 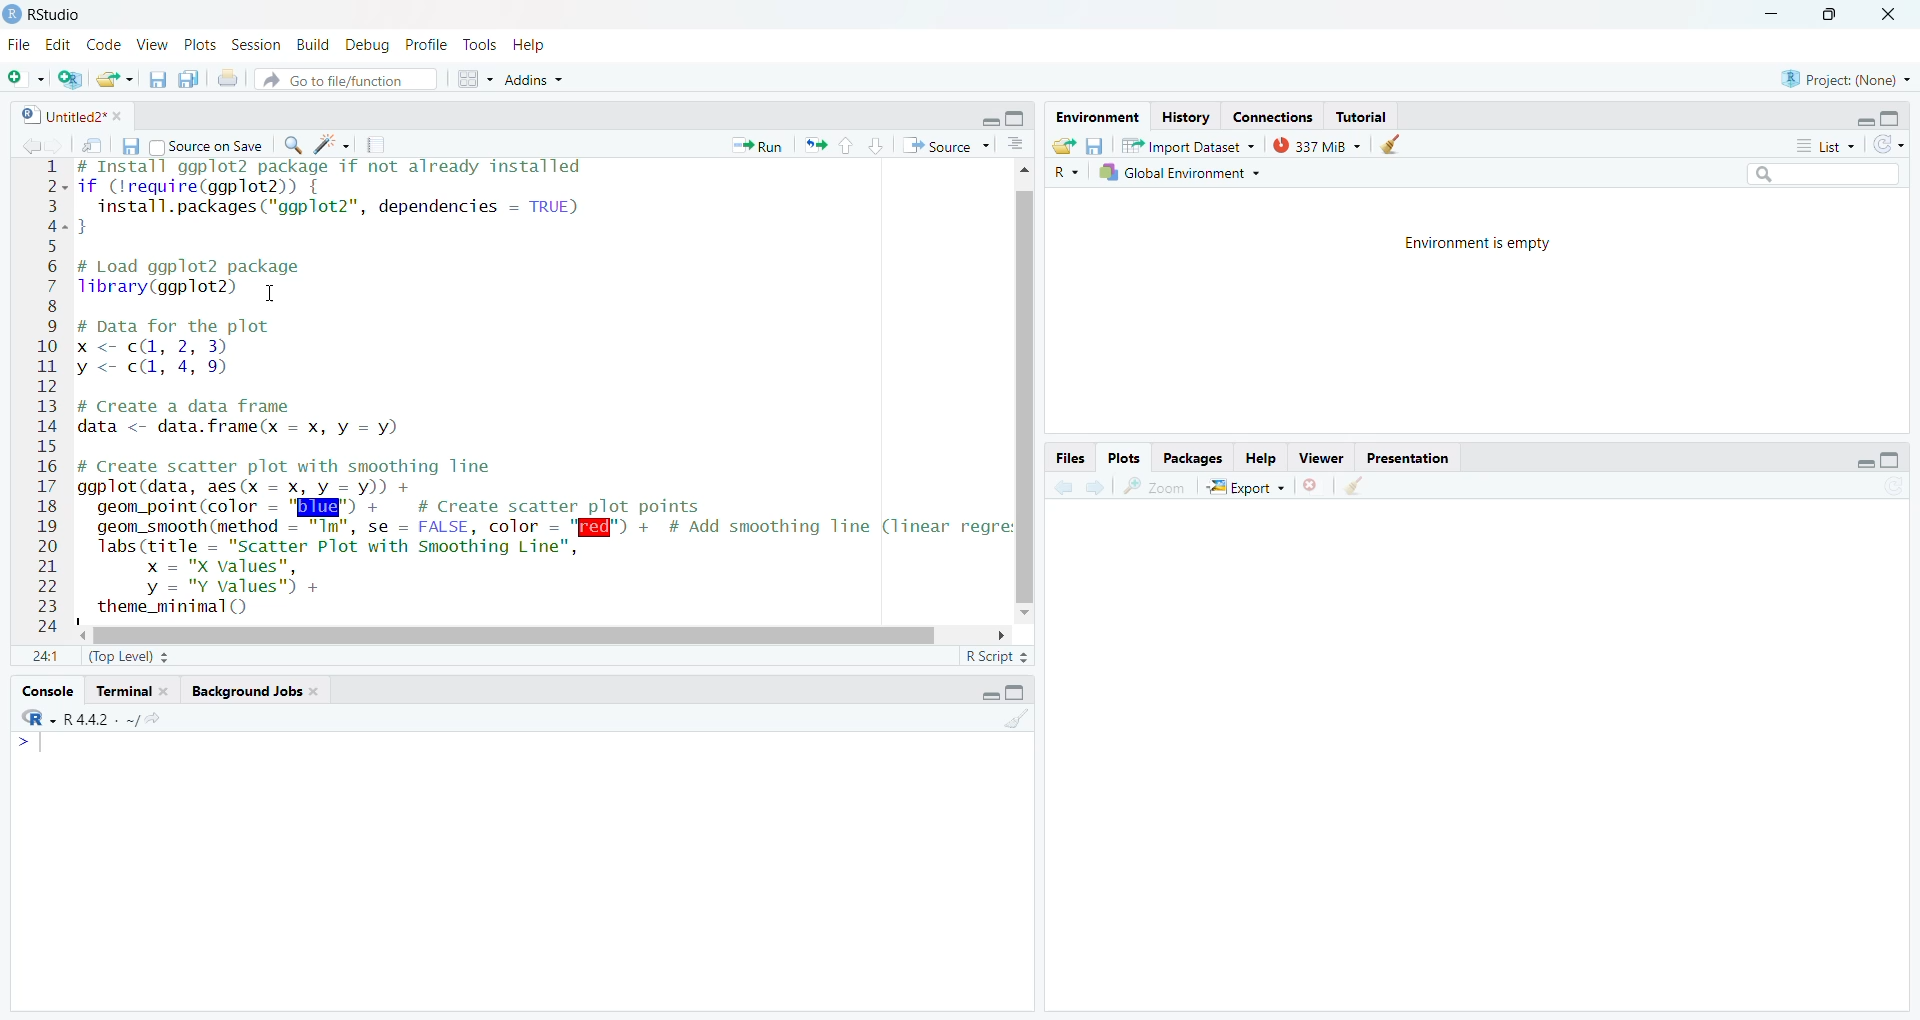 What do you see at coordinates (151, 44) in the screenshot?
I see ` View` at bounding box center [151, 44].